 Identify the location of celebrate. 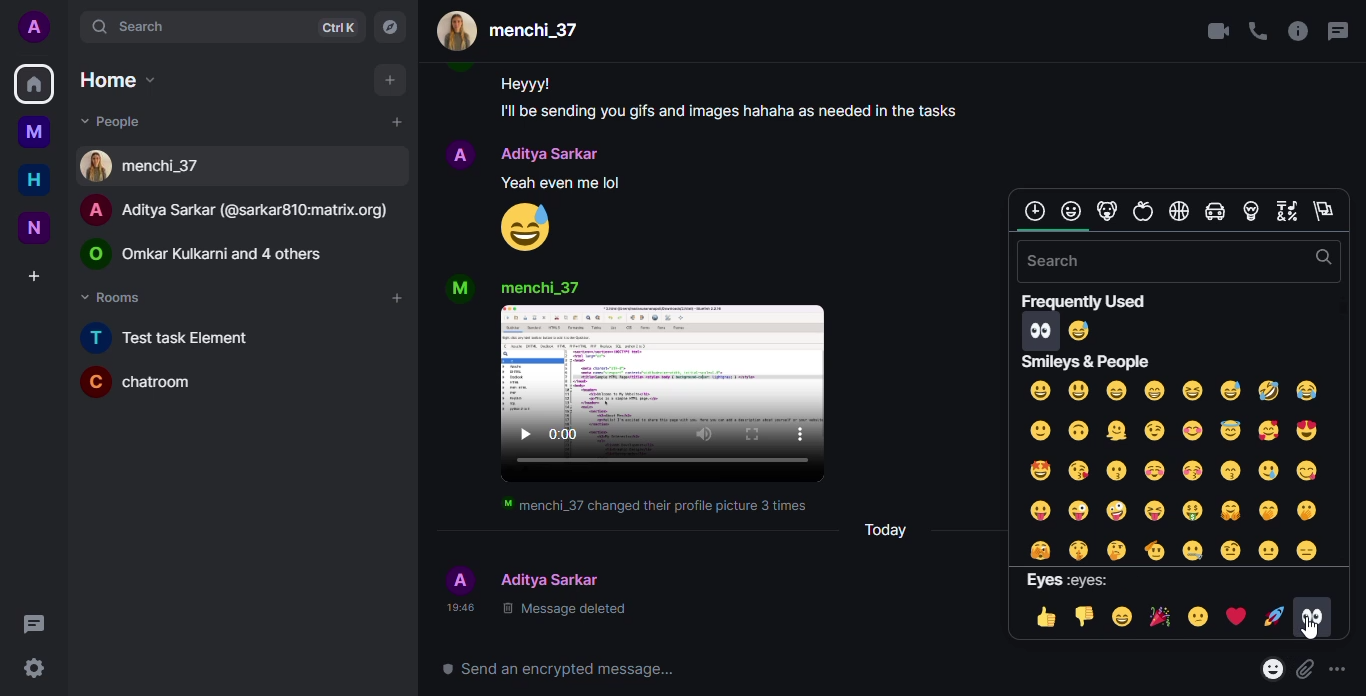
(1159, 617).